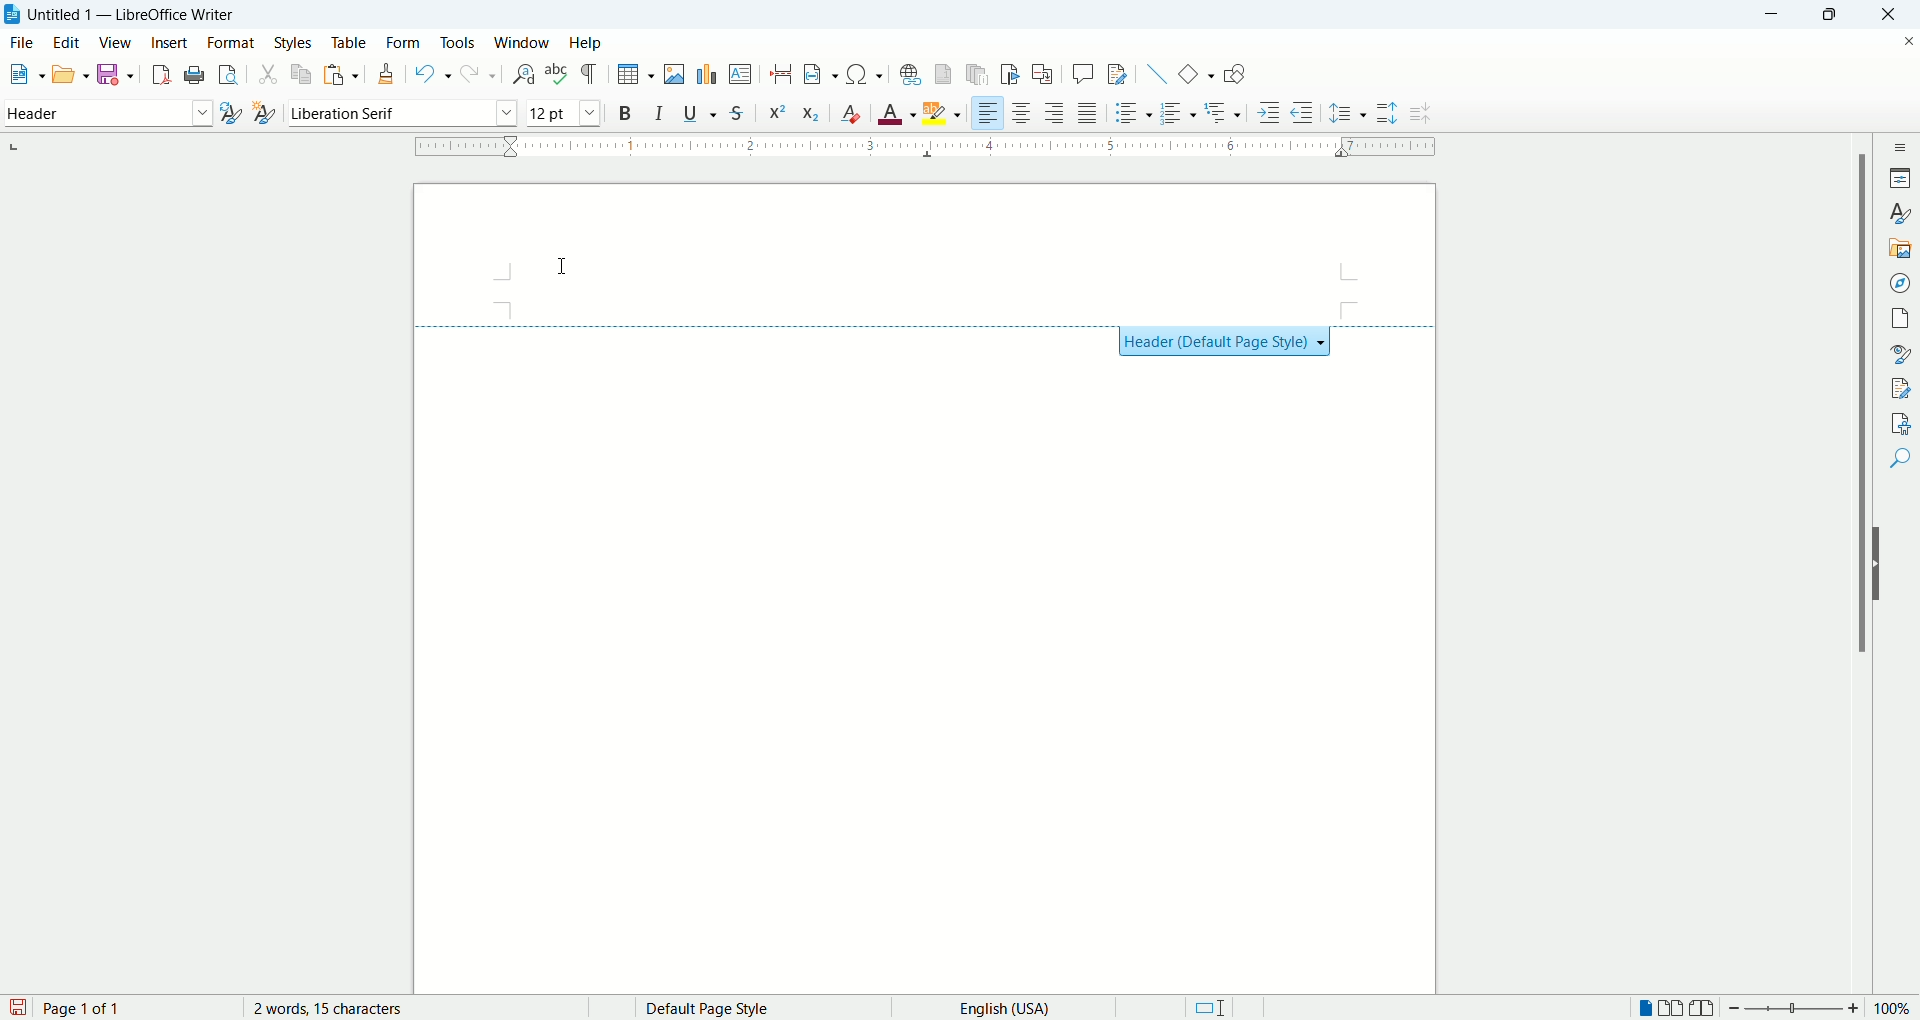 The image size is (1920, 1020). I want to click on gallery, so click(1900, 249).